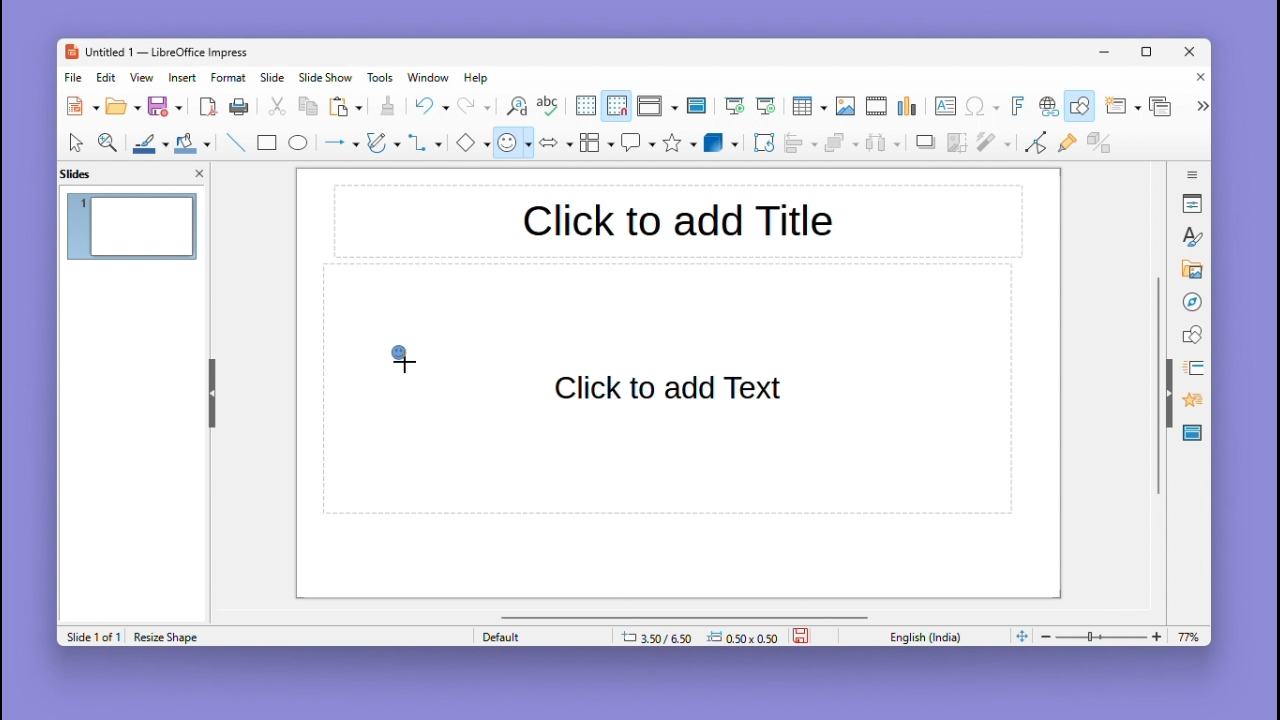  What do you see at coordinates (1200, 106) in the screenshot?
I see `expand` at bounding box center [1200, 106].